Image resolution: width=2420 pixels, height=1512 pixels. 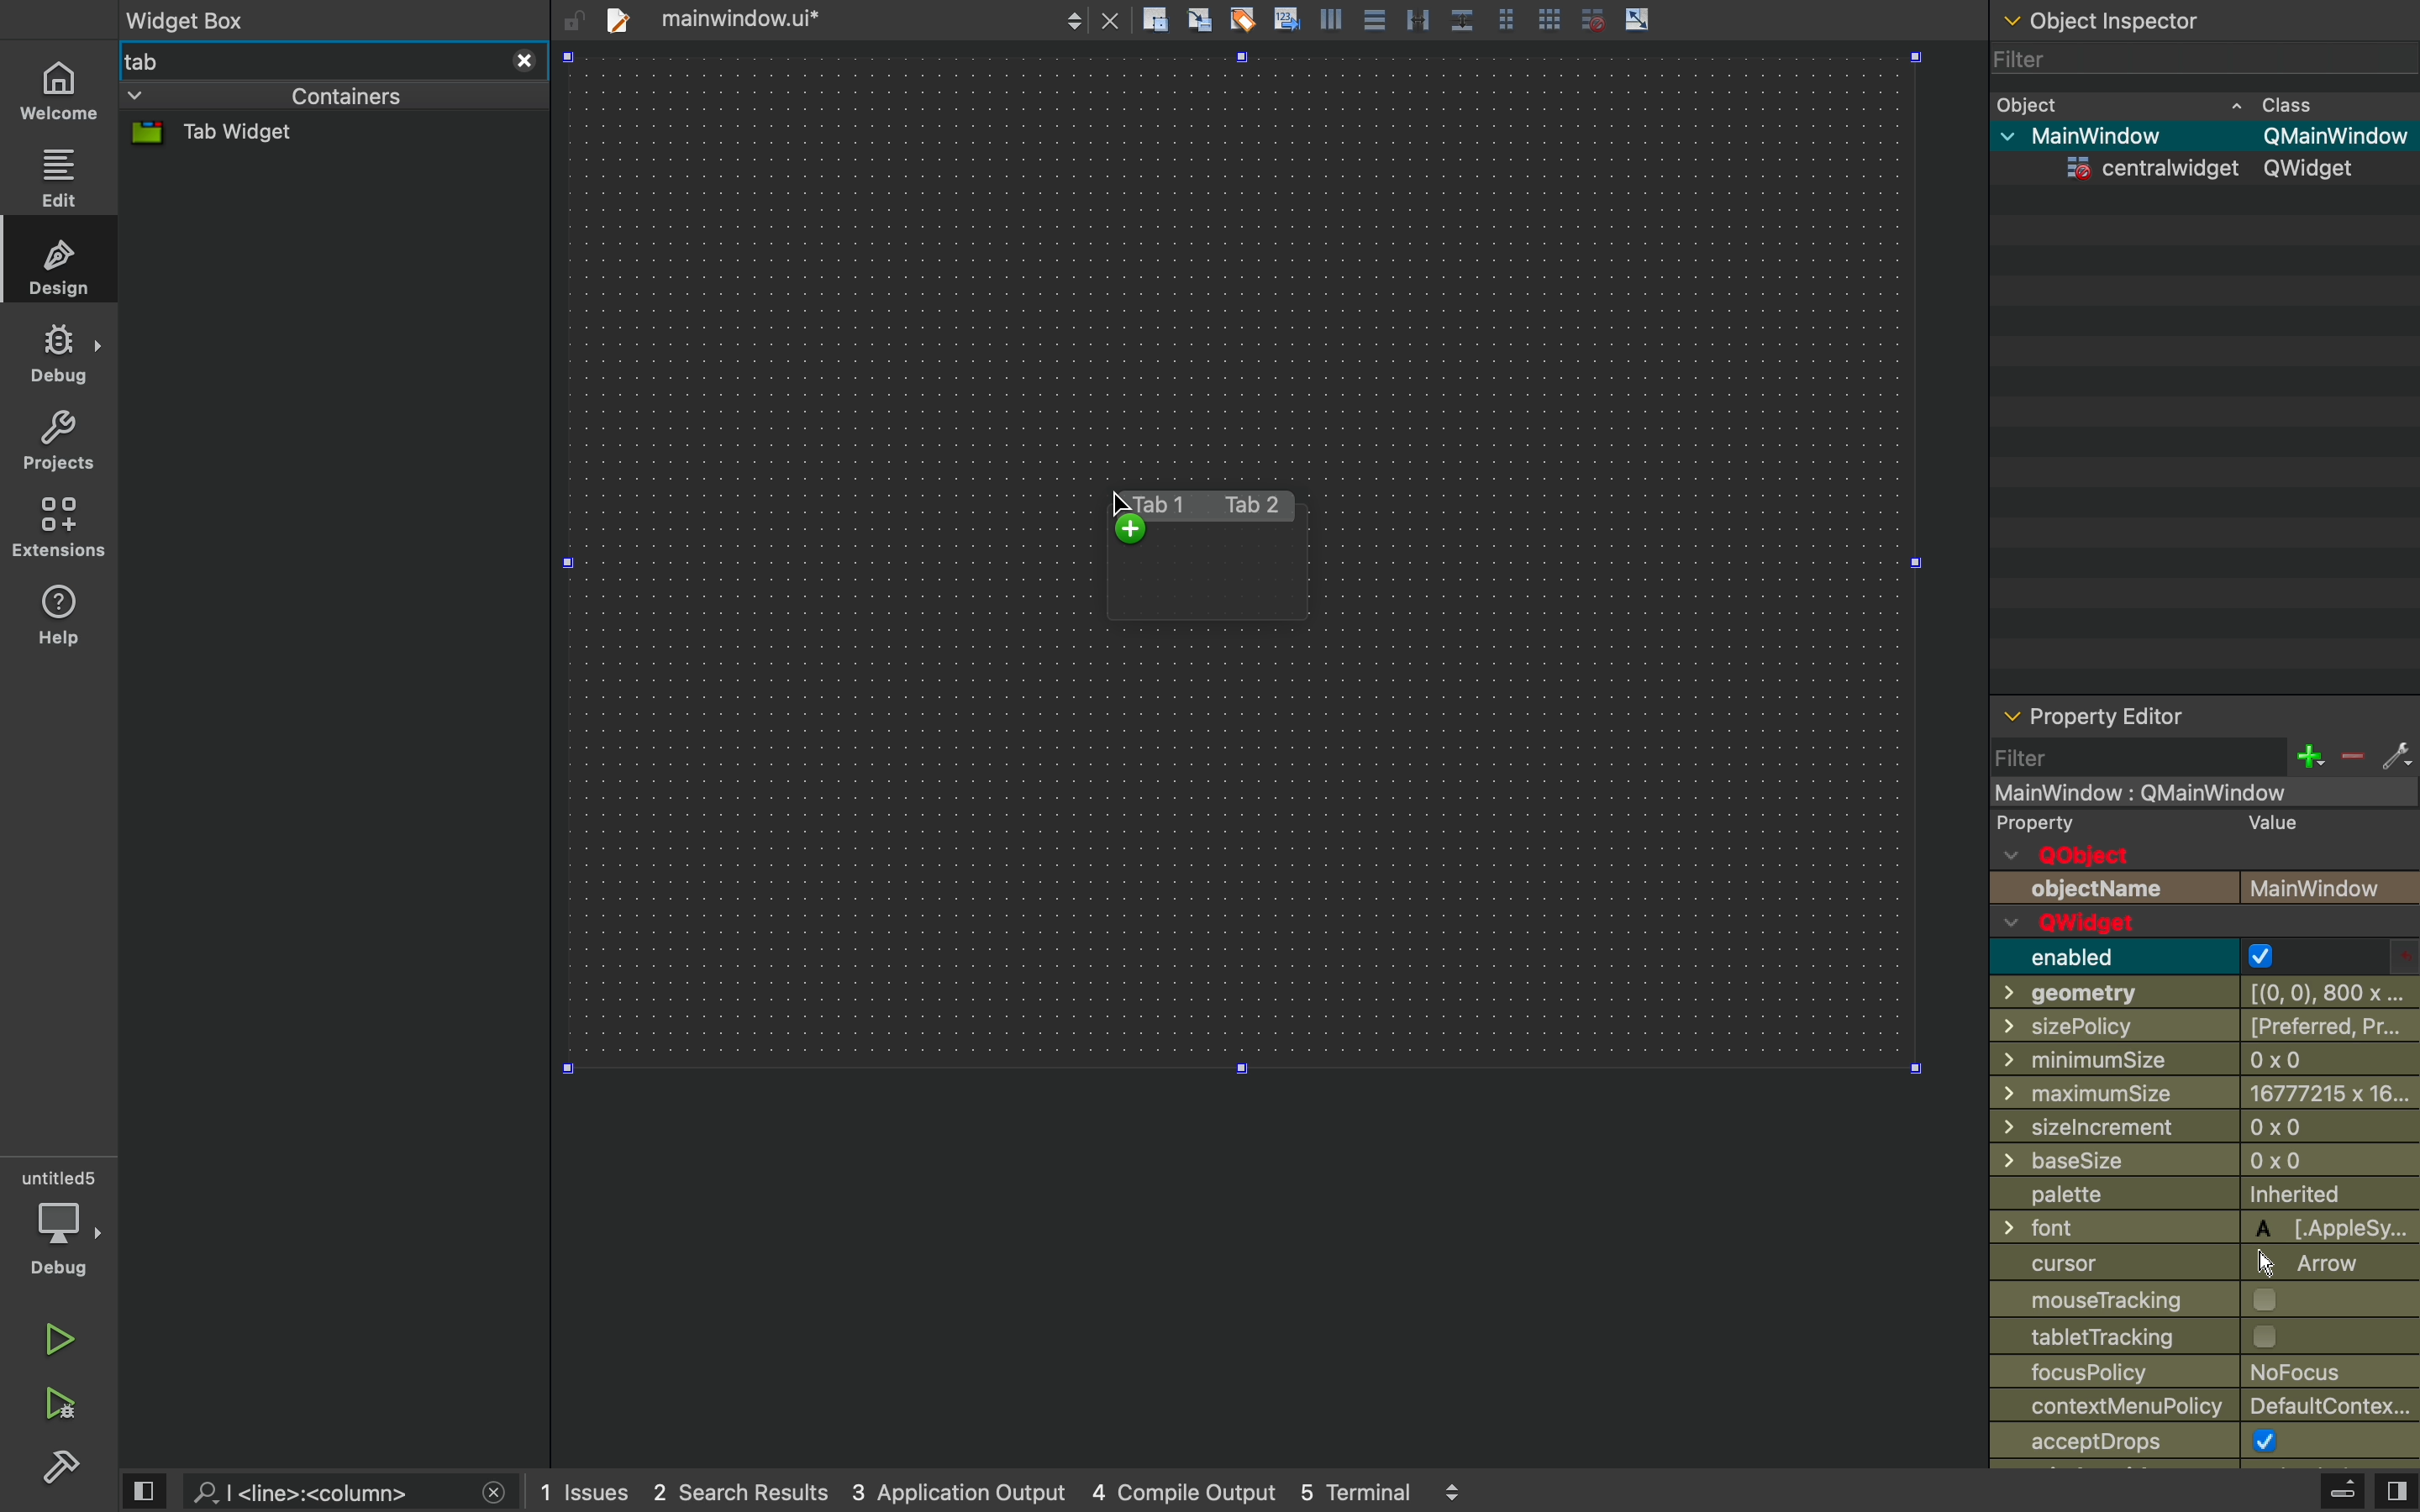 I want to click on insert text , so click(x=1285, y=17).